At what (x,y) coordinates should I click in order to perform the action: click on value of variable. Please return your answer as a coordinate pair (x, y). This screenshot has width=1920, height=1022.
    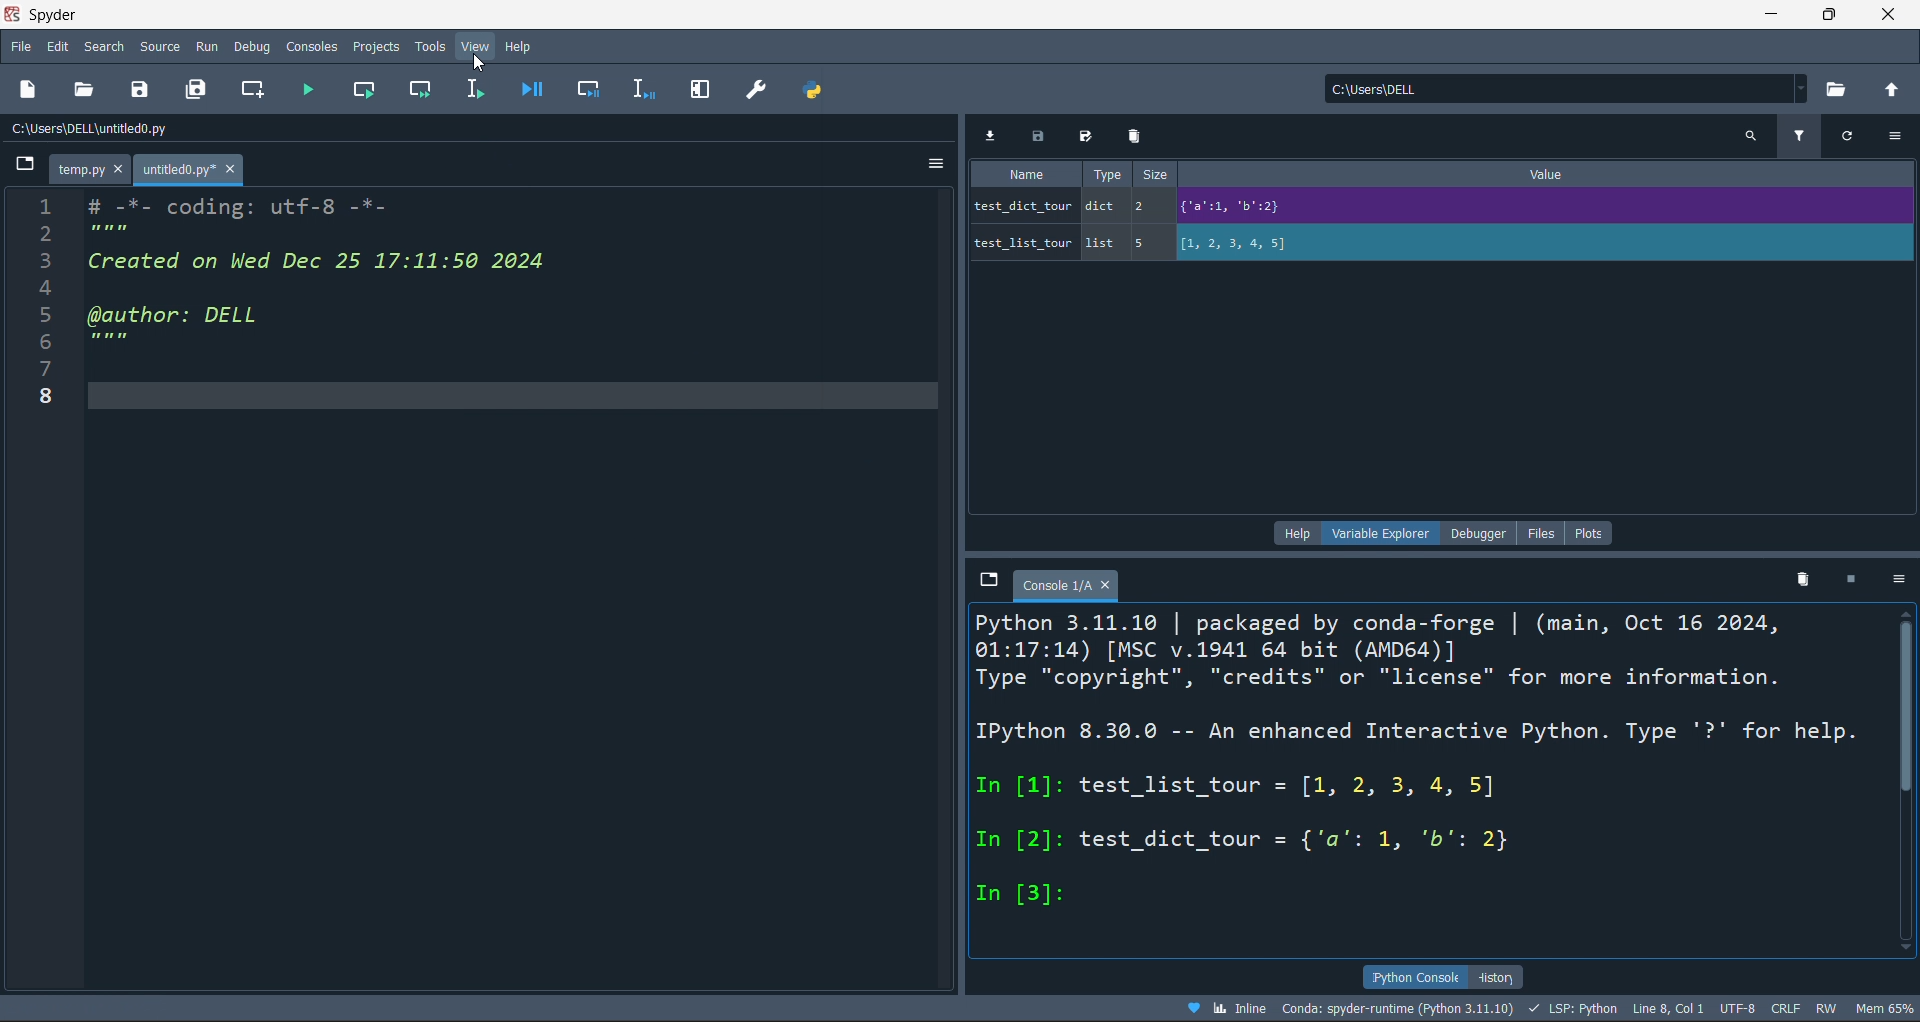
    Looking at the image, I should click on (1543, 243).